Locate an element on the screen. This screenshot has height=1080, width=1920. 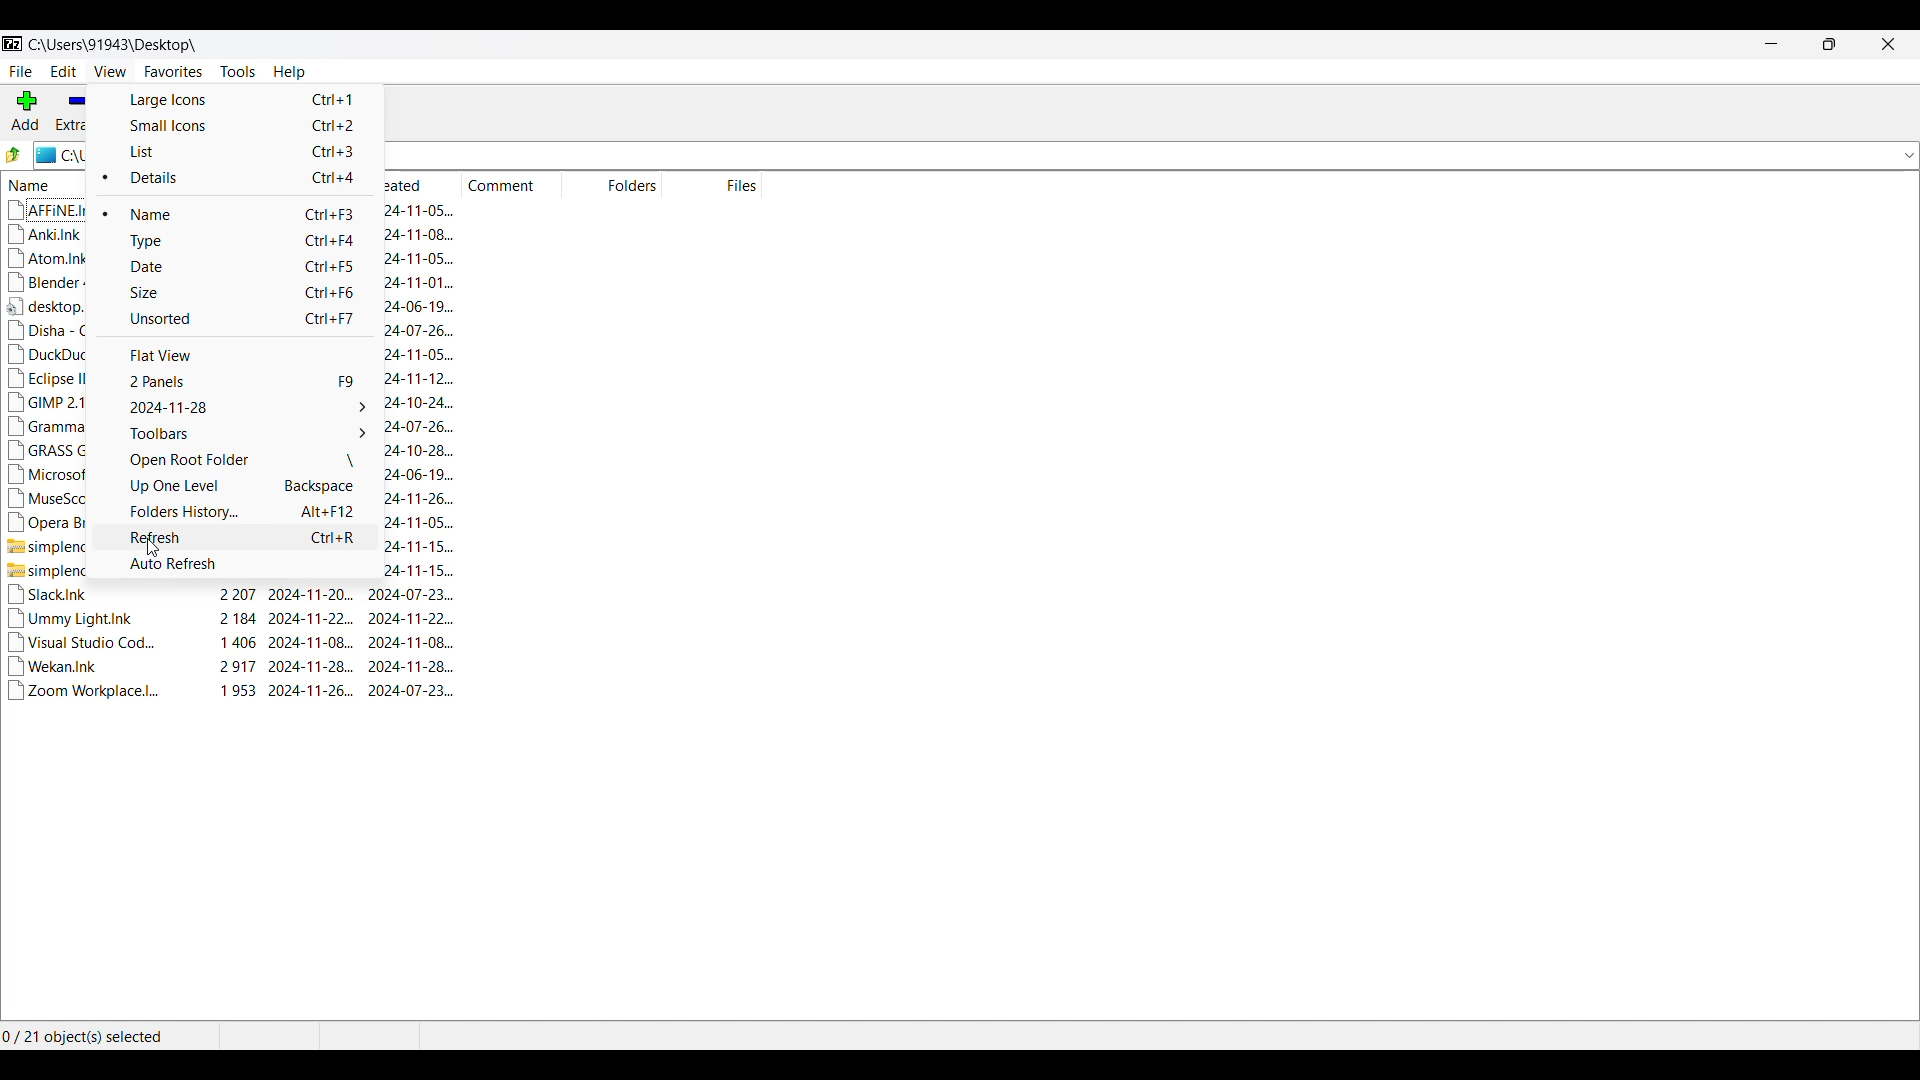
Folders is located at coordinates (615, 184).